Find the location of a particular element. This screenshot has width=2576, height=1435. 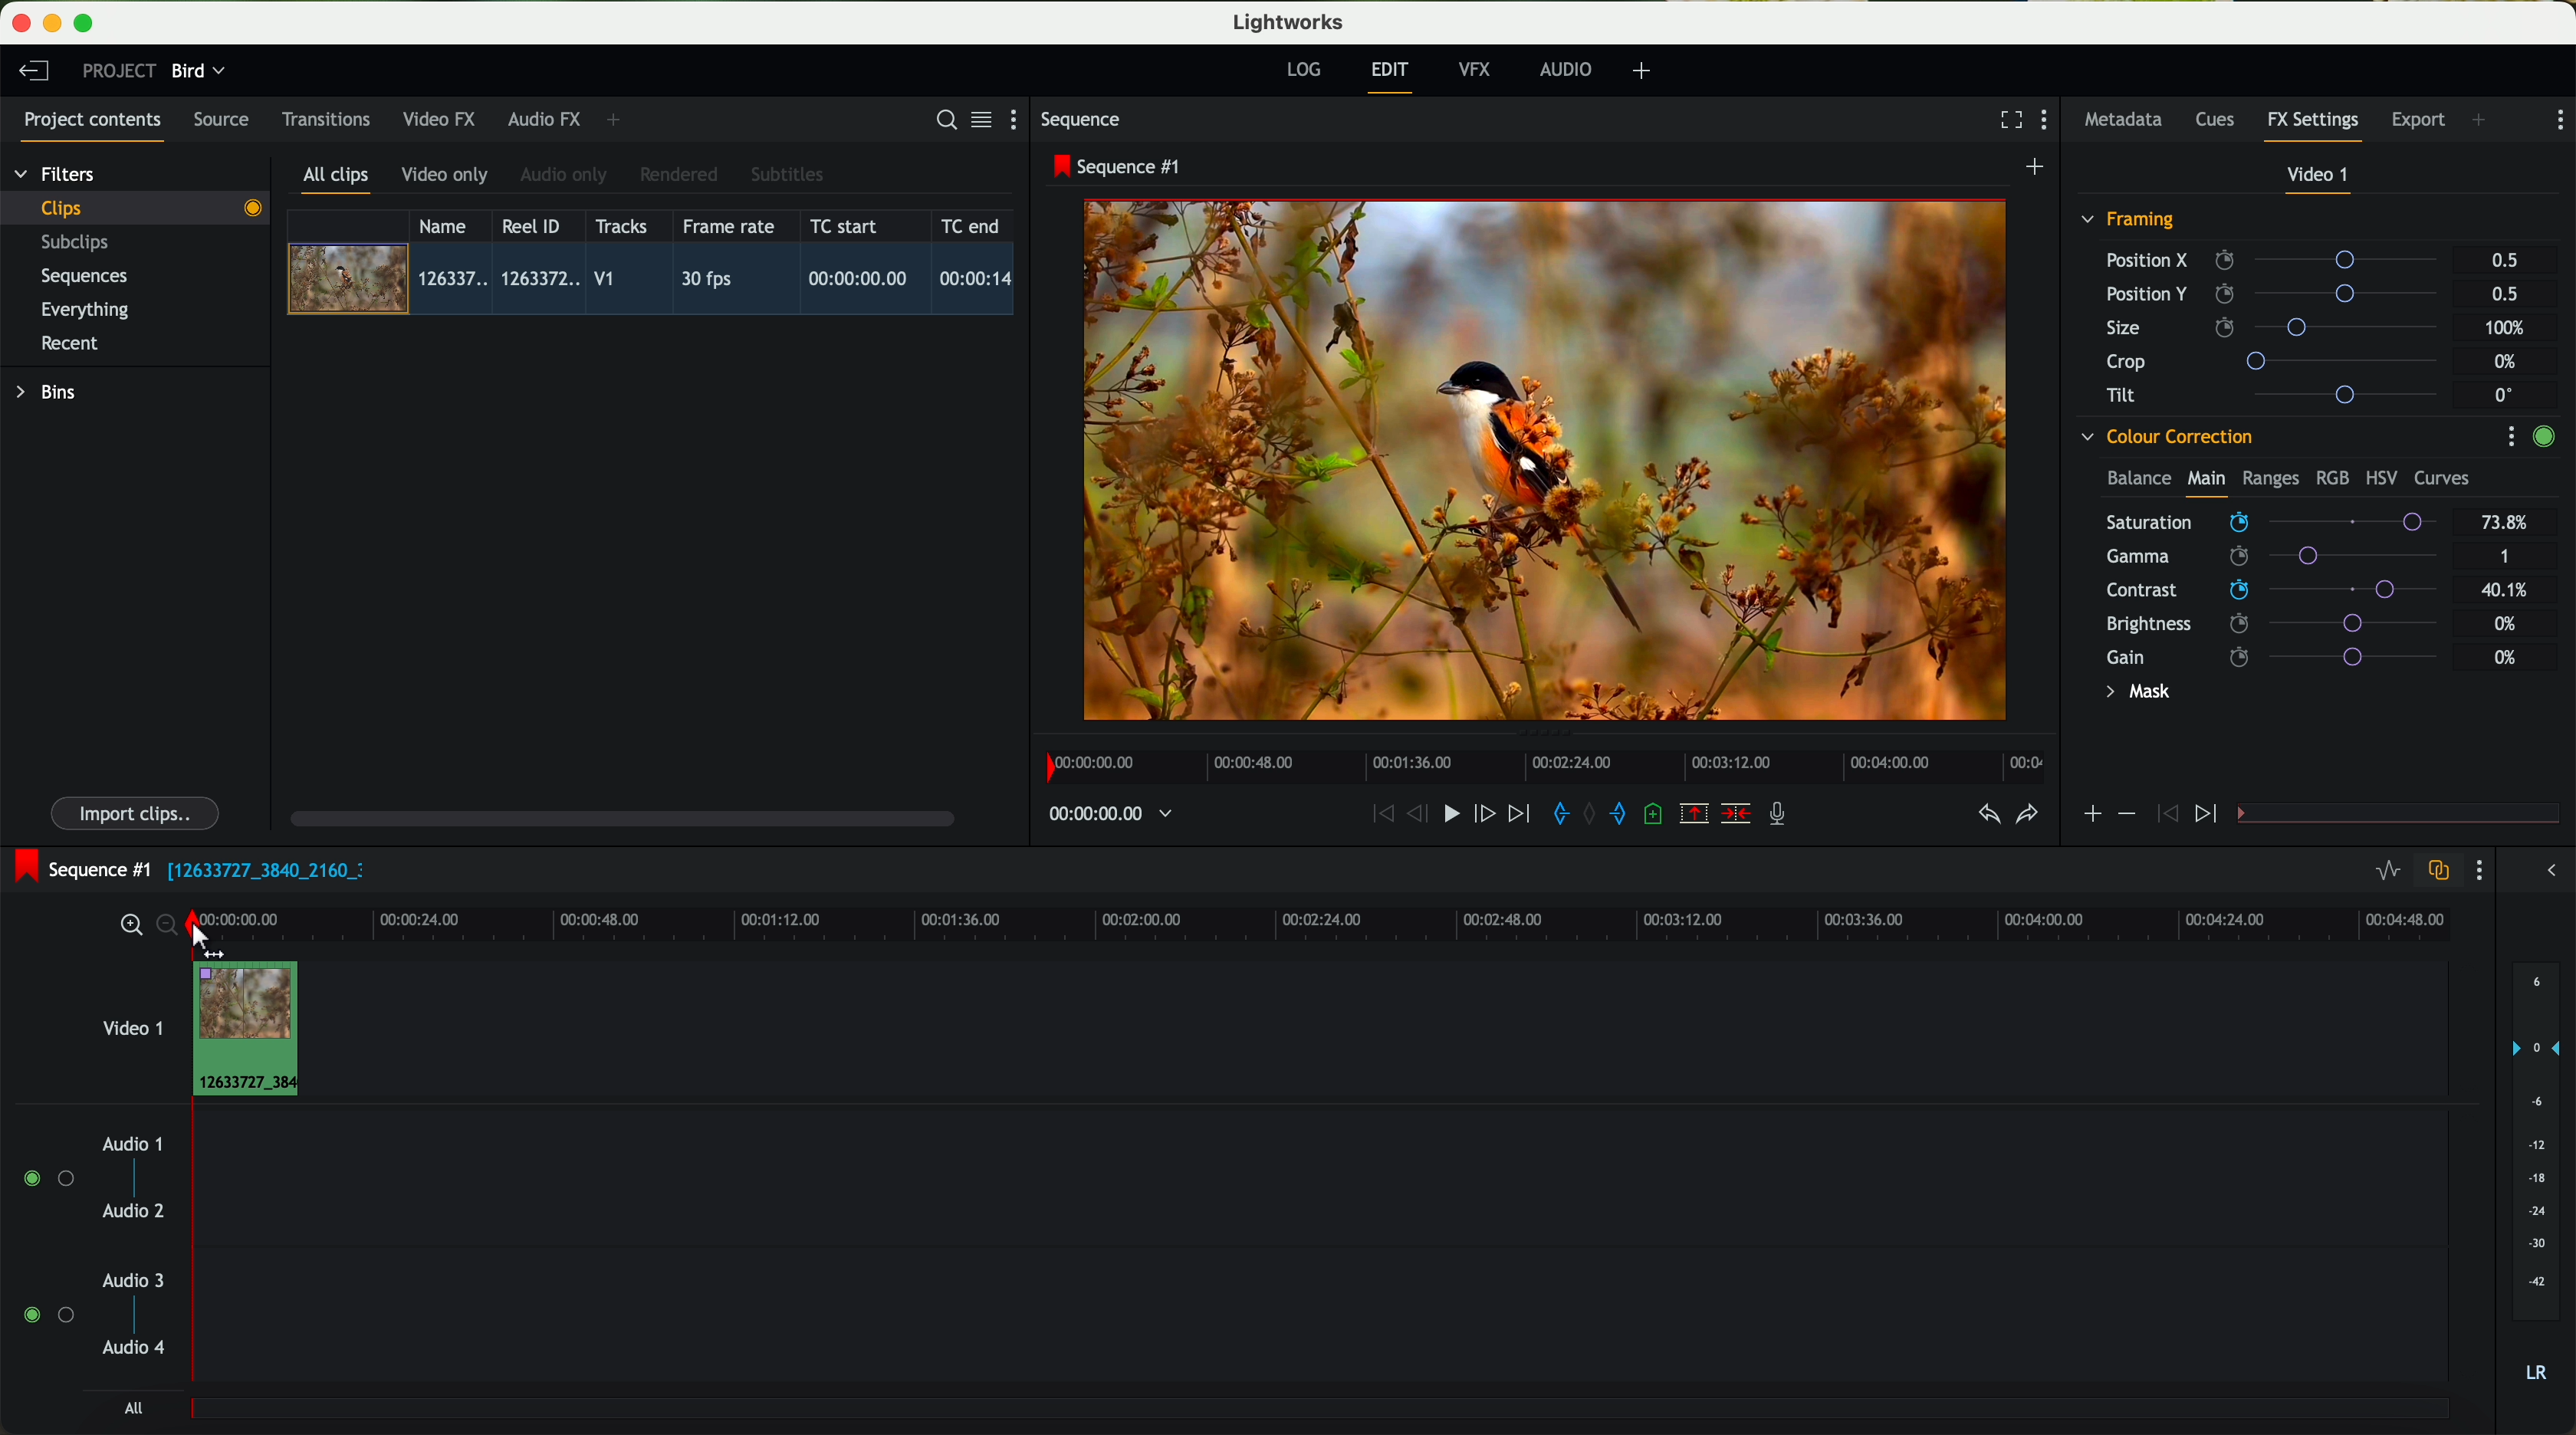

crop is located at coordinates (2280, 360).